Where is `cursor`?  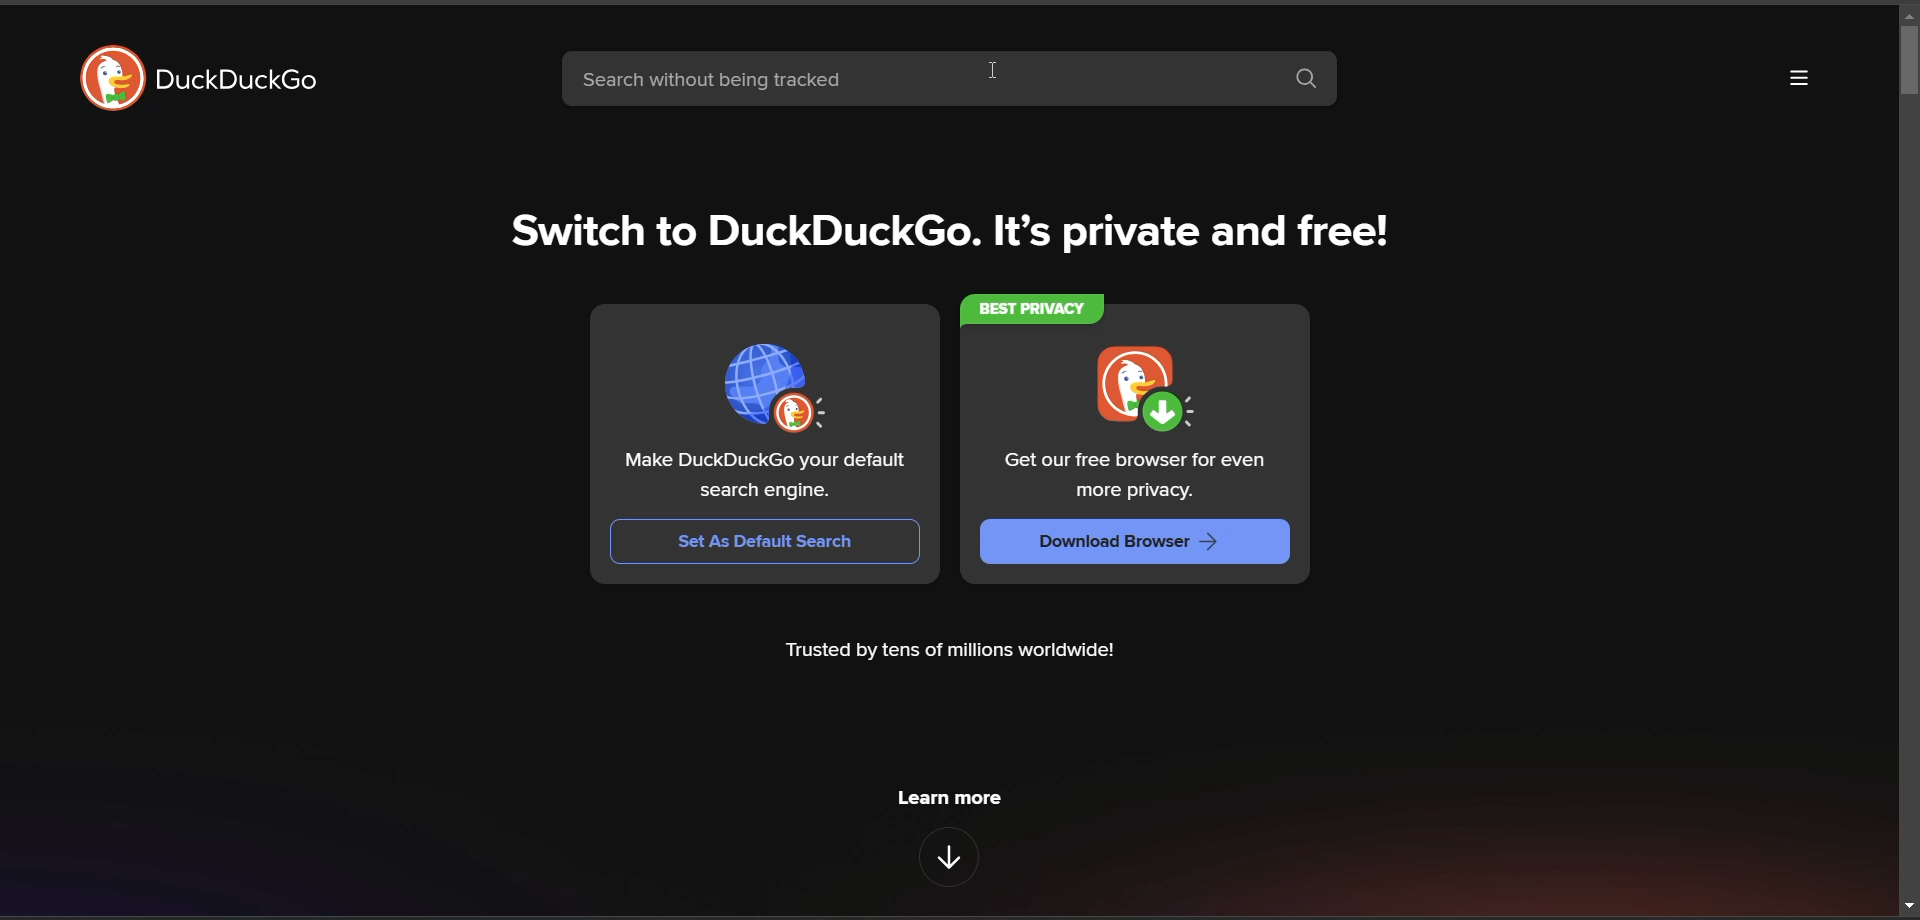 cursor is located at coordinates (999, 73).